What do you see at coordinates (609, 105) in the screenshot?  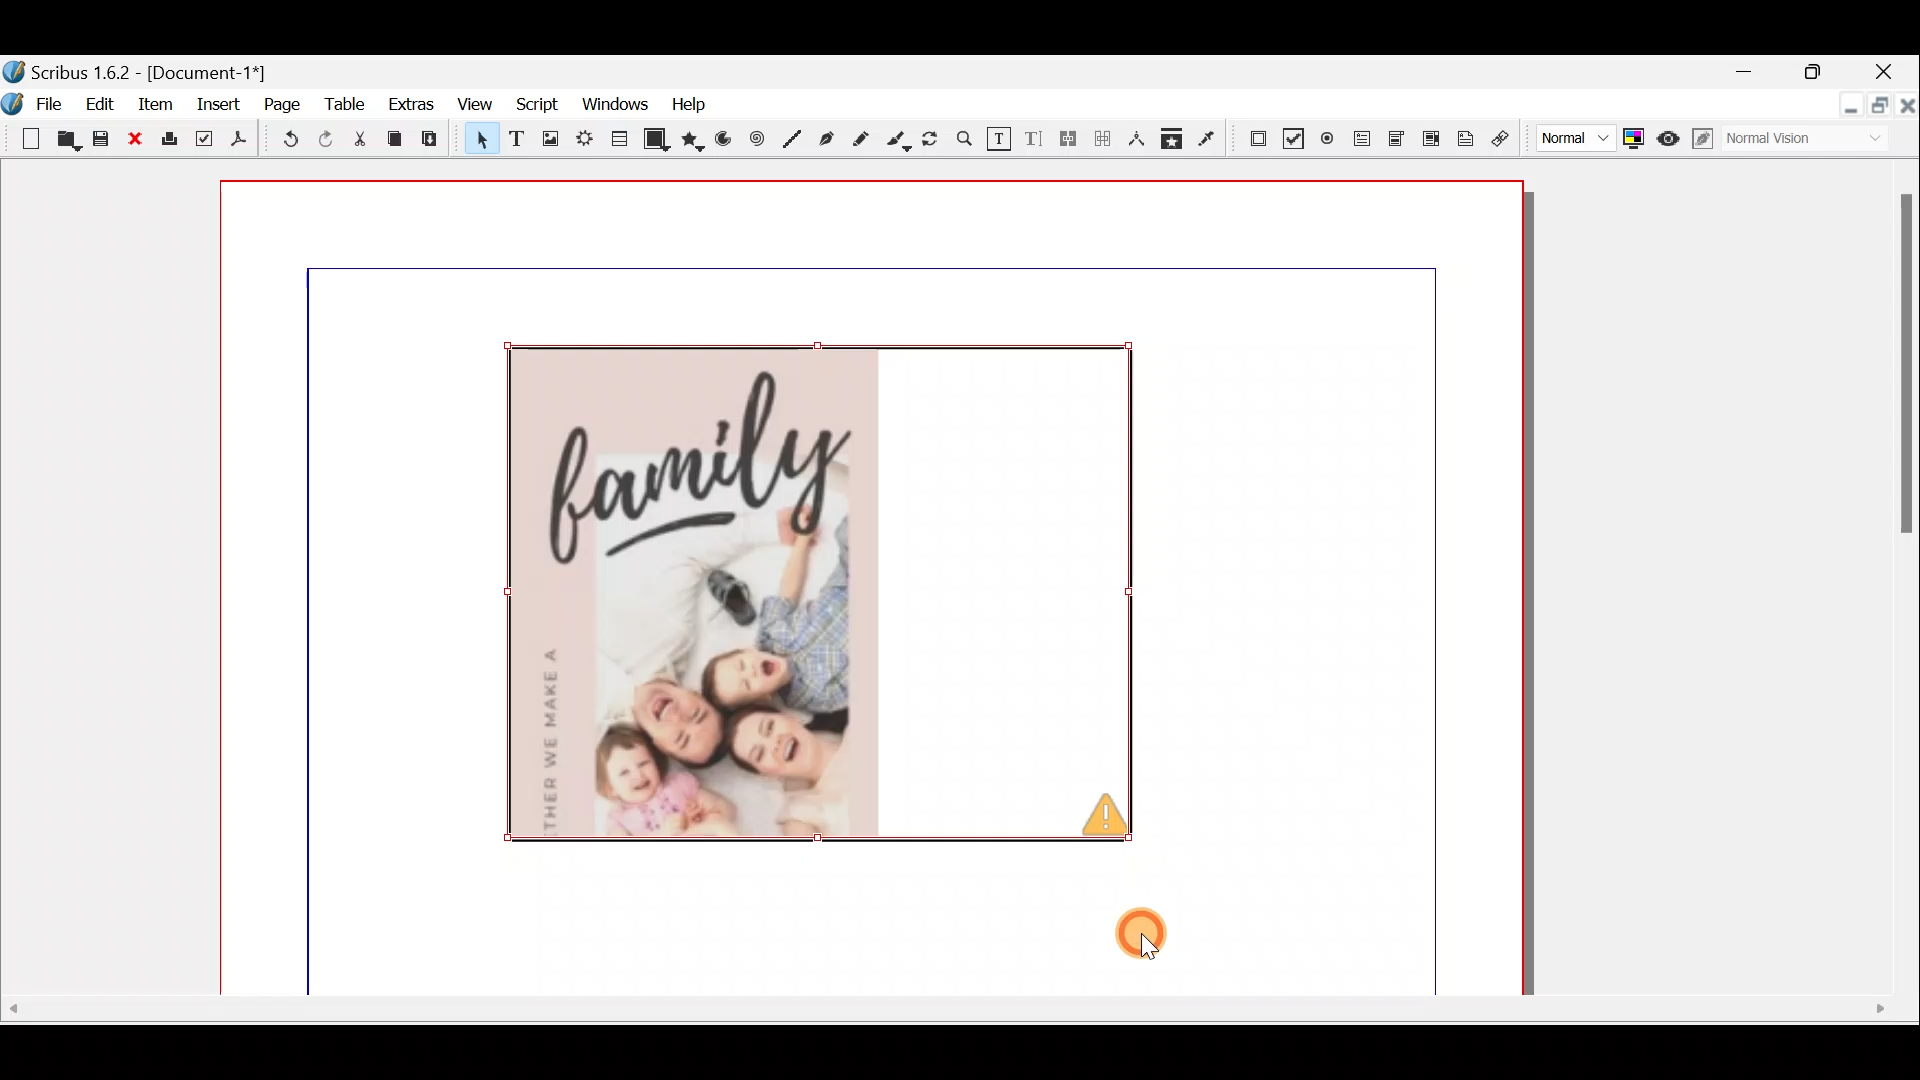 I see `Windows` at bounding box center [609, 105].